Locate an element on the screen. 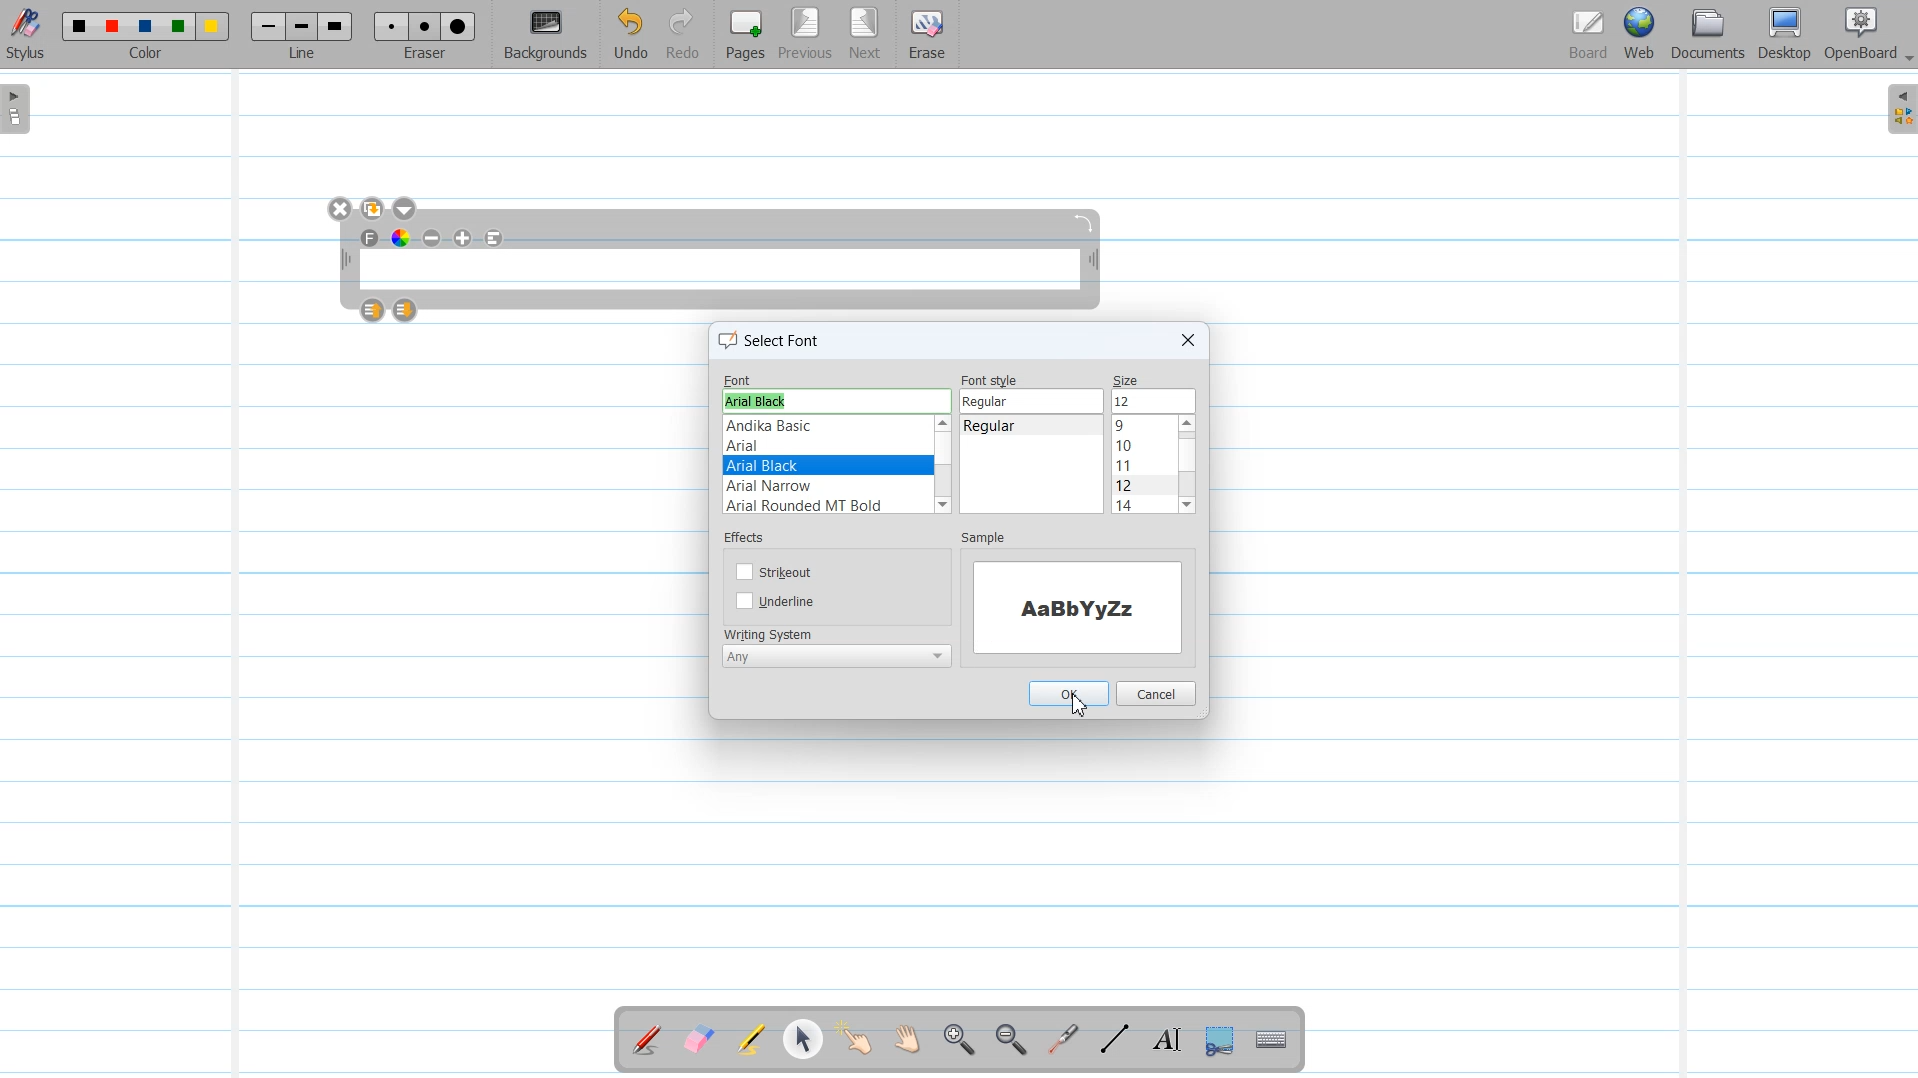  Pages is located at coordinates (743, 34).